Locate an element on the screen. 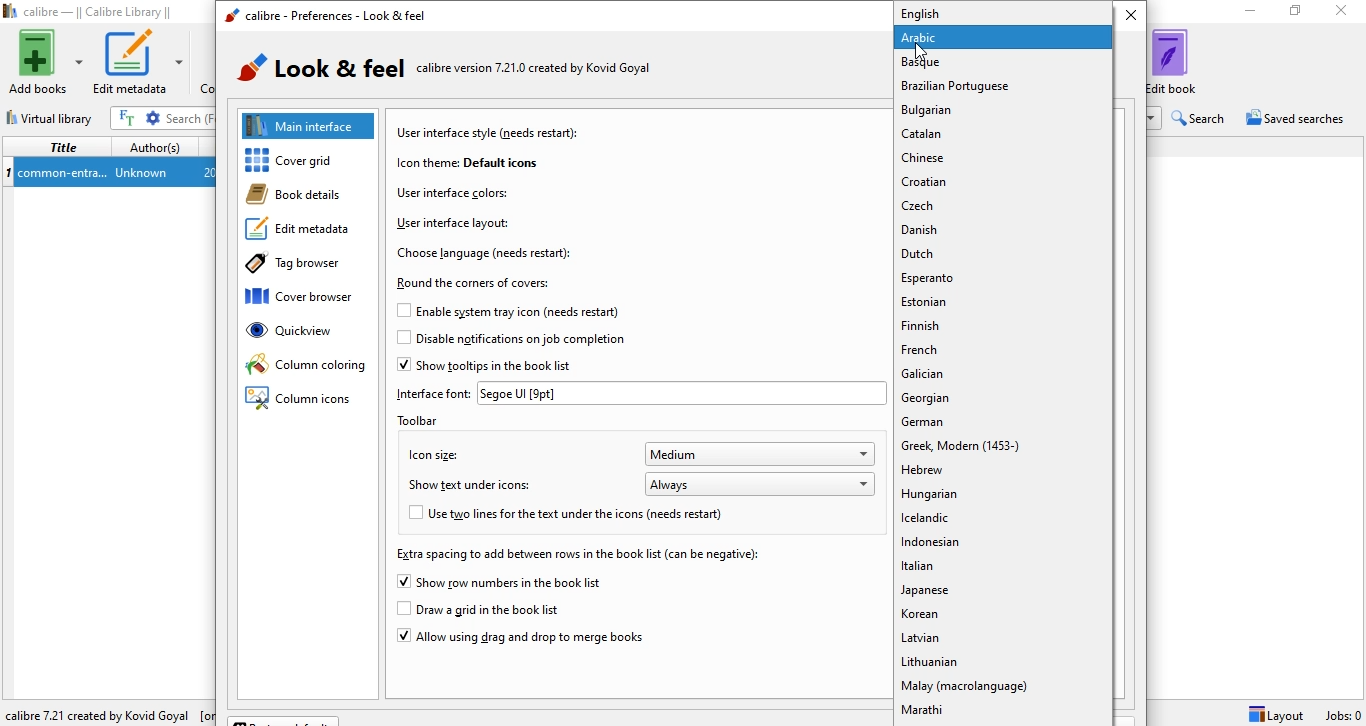 Image resolution: width=1366 pixels, height=726 pixels. allow using drag and drop to merge books is located at coordinates (519, 640).